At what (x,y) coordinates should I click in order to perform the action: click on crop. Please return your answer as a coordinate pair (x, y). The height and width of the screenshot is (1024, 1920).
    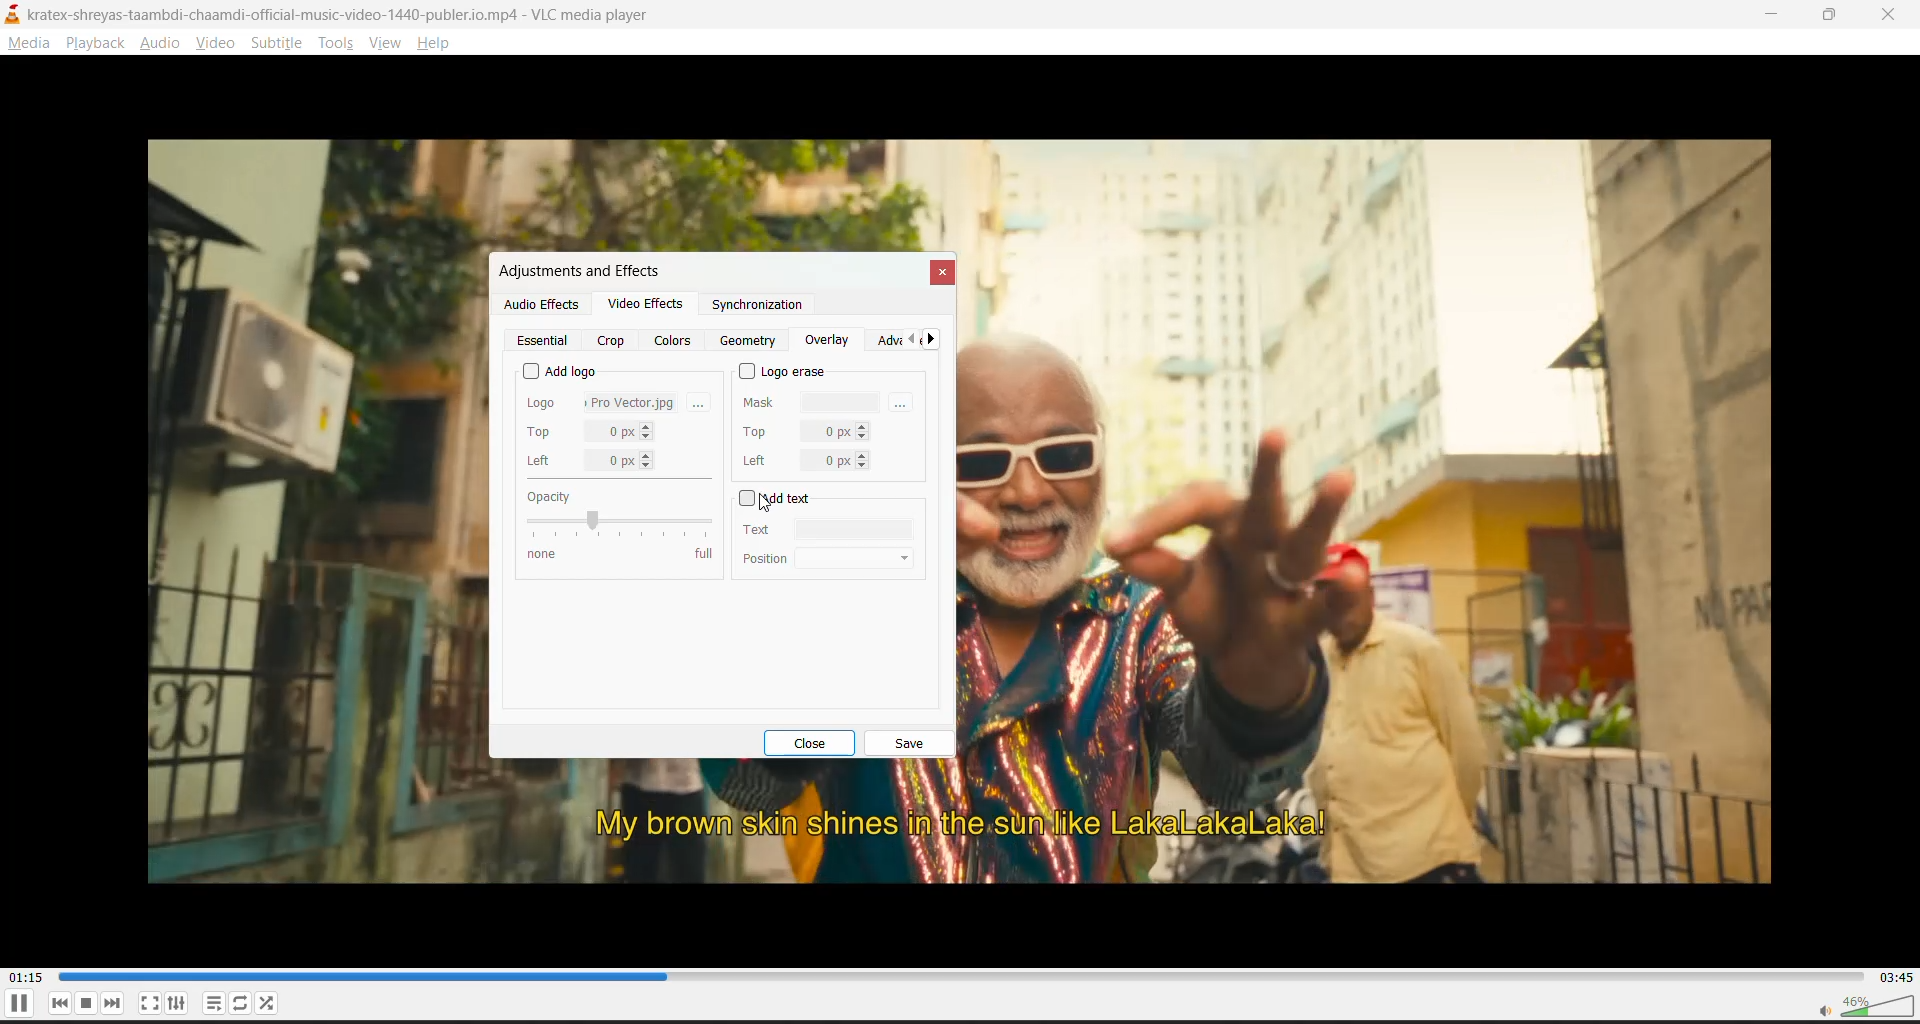
    Looking at the image, I should click on (611, 341).